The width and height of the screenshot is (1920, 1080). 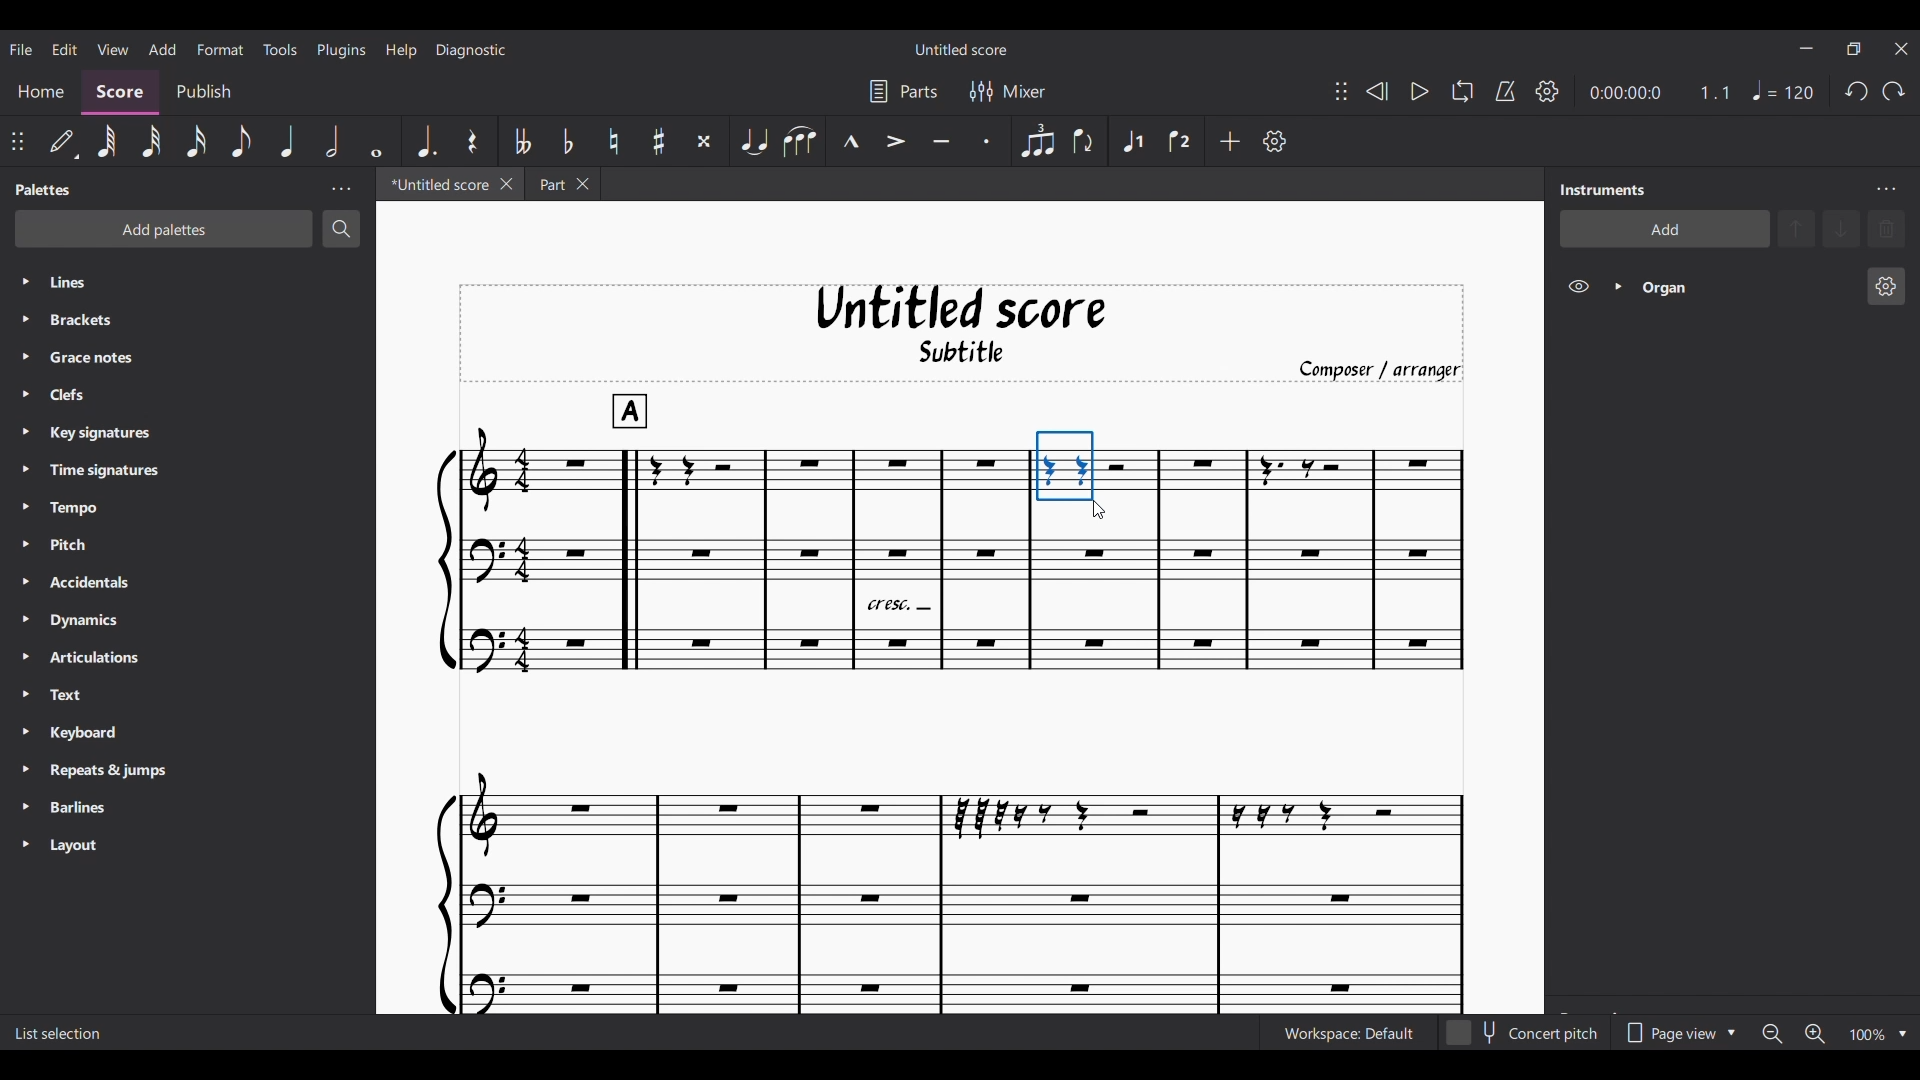 What do you see at coordinates (1782, 90) in the screenshot?
I see `Quarter note` at bounding box center [1782, 90].